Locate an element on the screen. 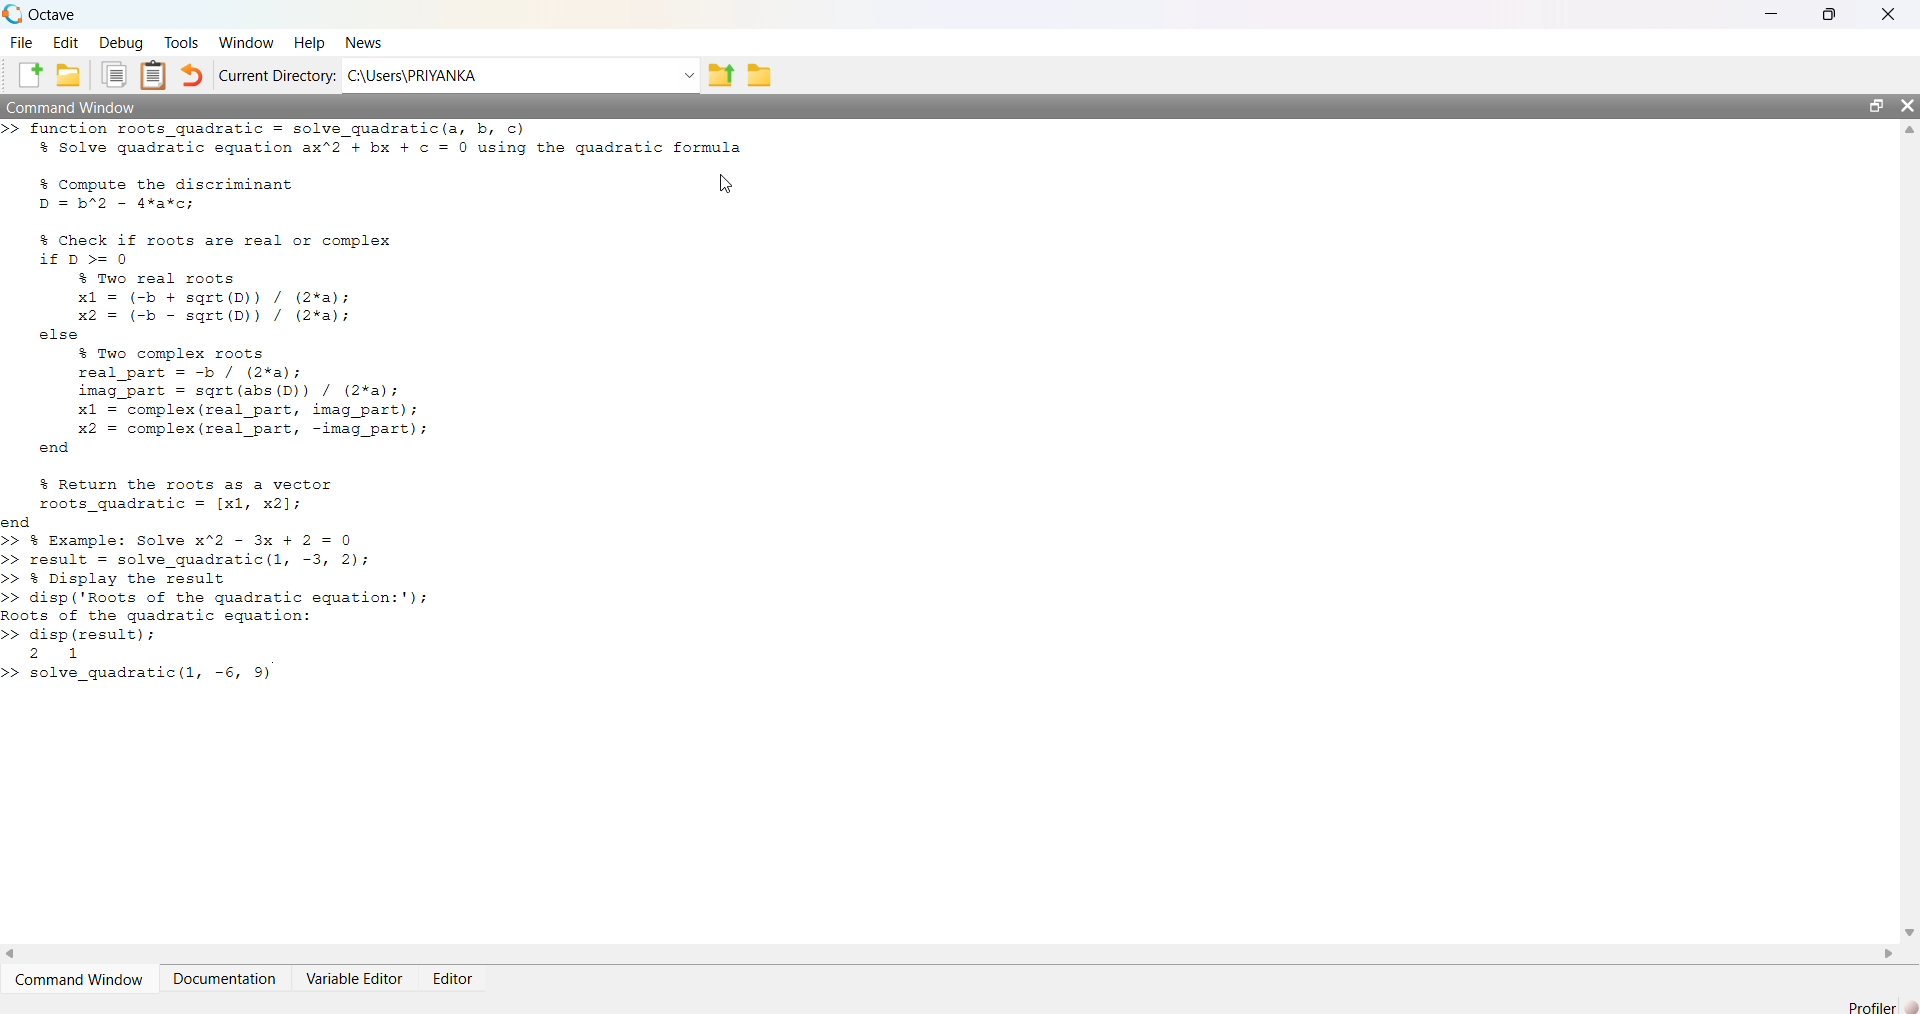  Help is located at coordinates (306, 43).